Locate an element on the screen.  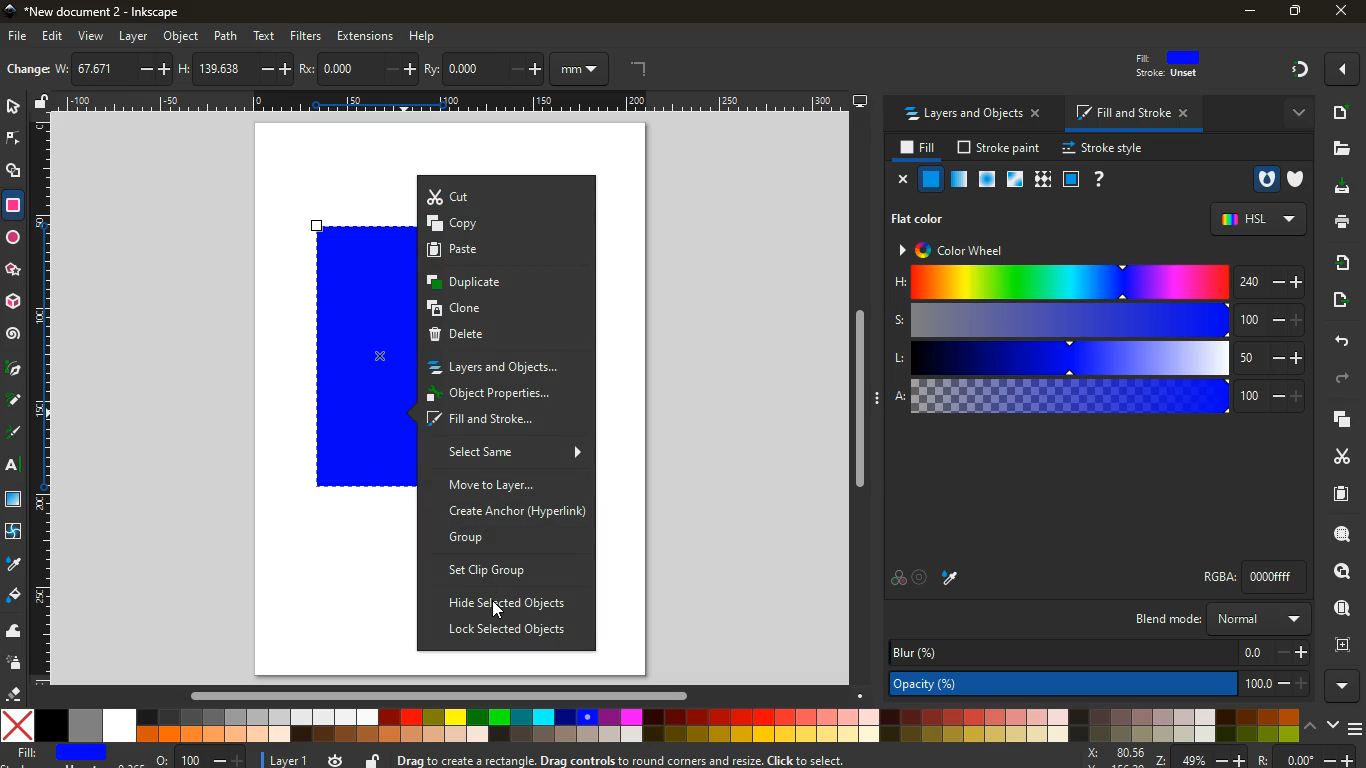
hsl is located at coordinates (1261, 220).